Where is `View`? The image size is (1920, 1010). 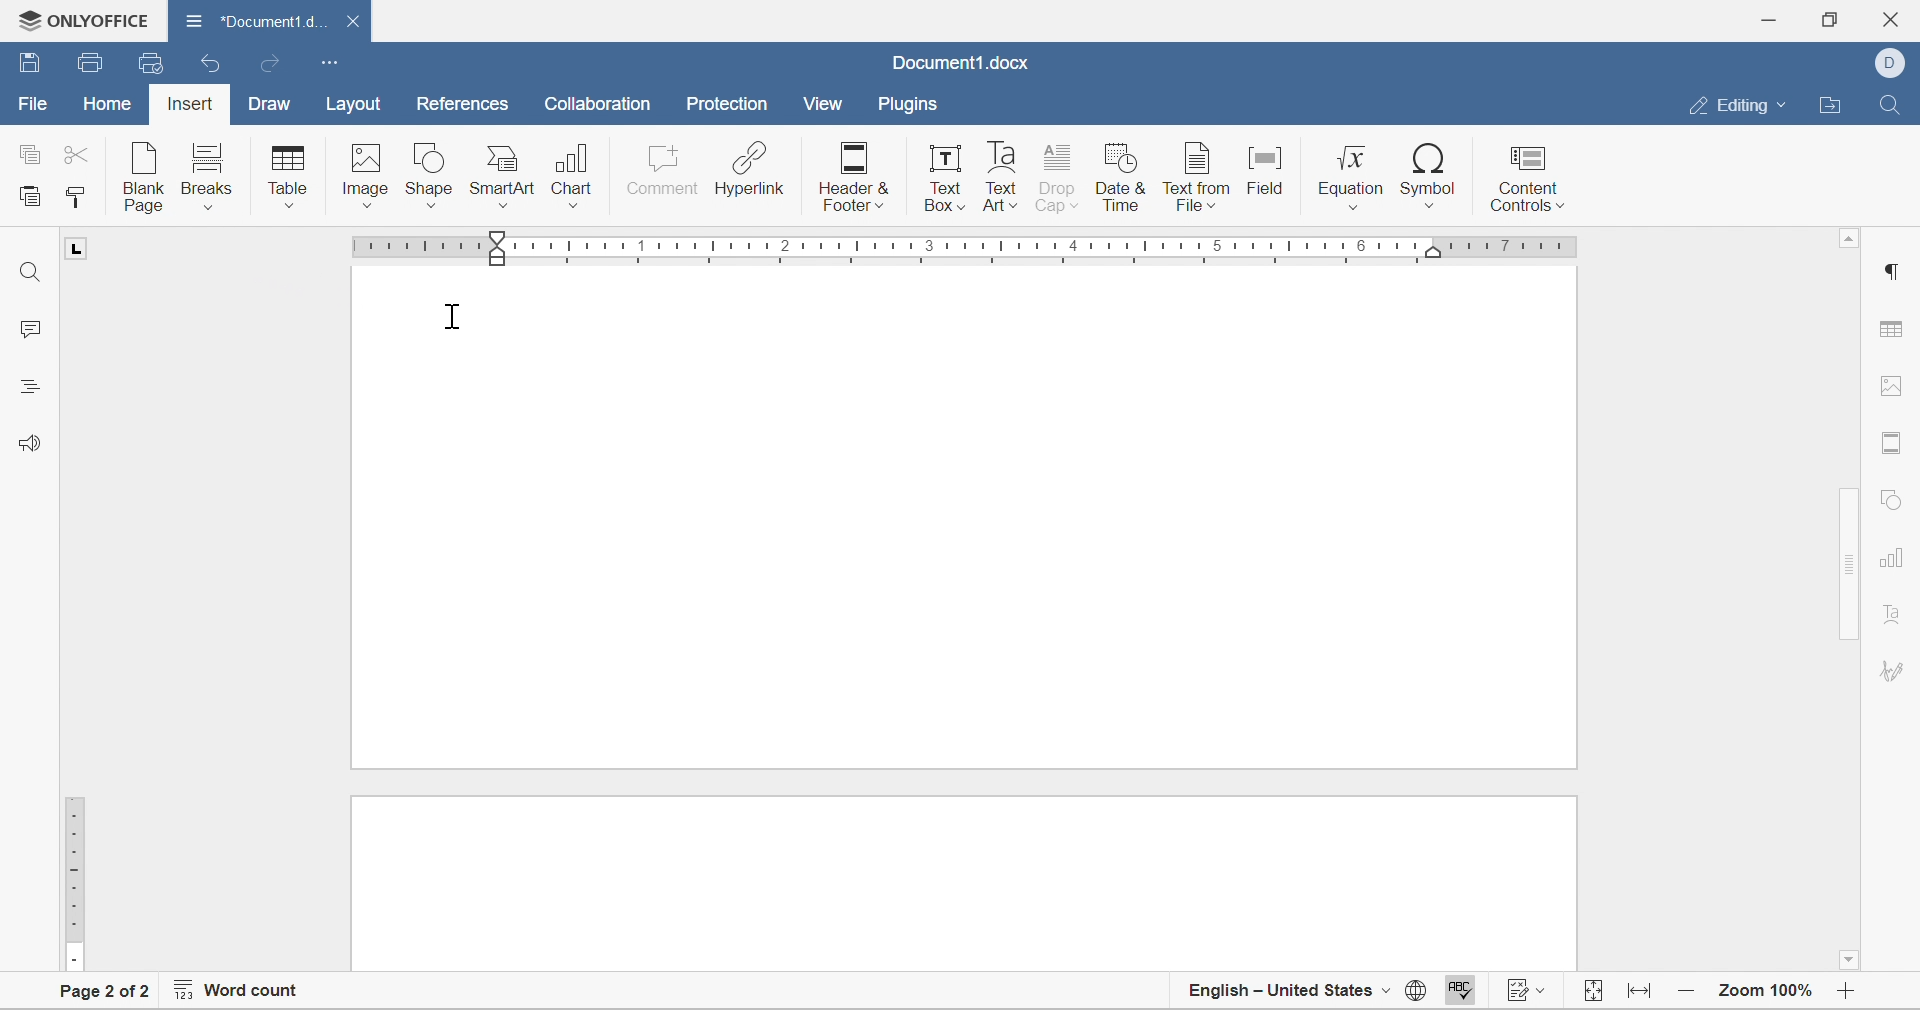
View is located at coordinates (824, 103).